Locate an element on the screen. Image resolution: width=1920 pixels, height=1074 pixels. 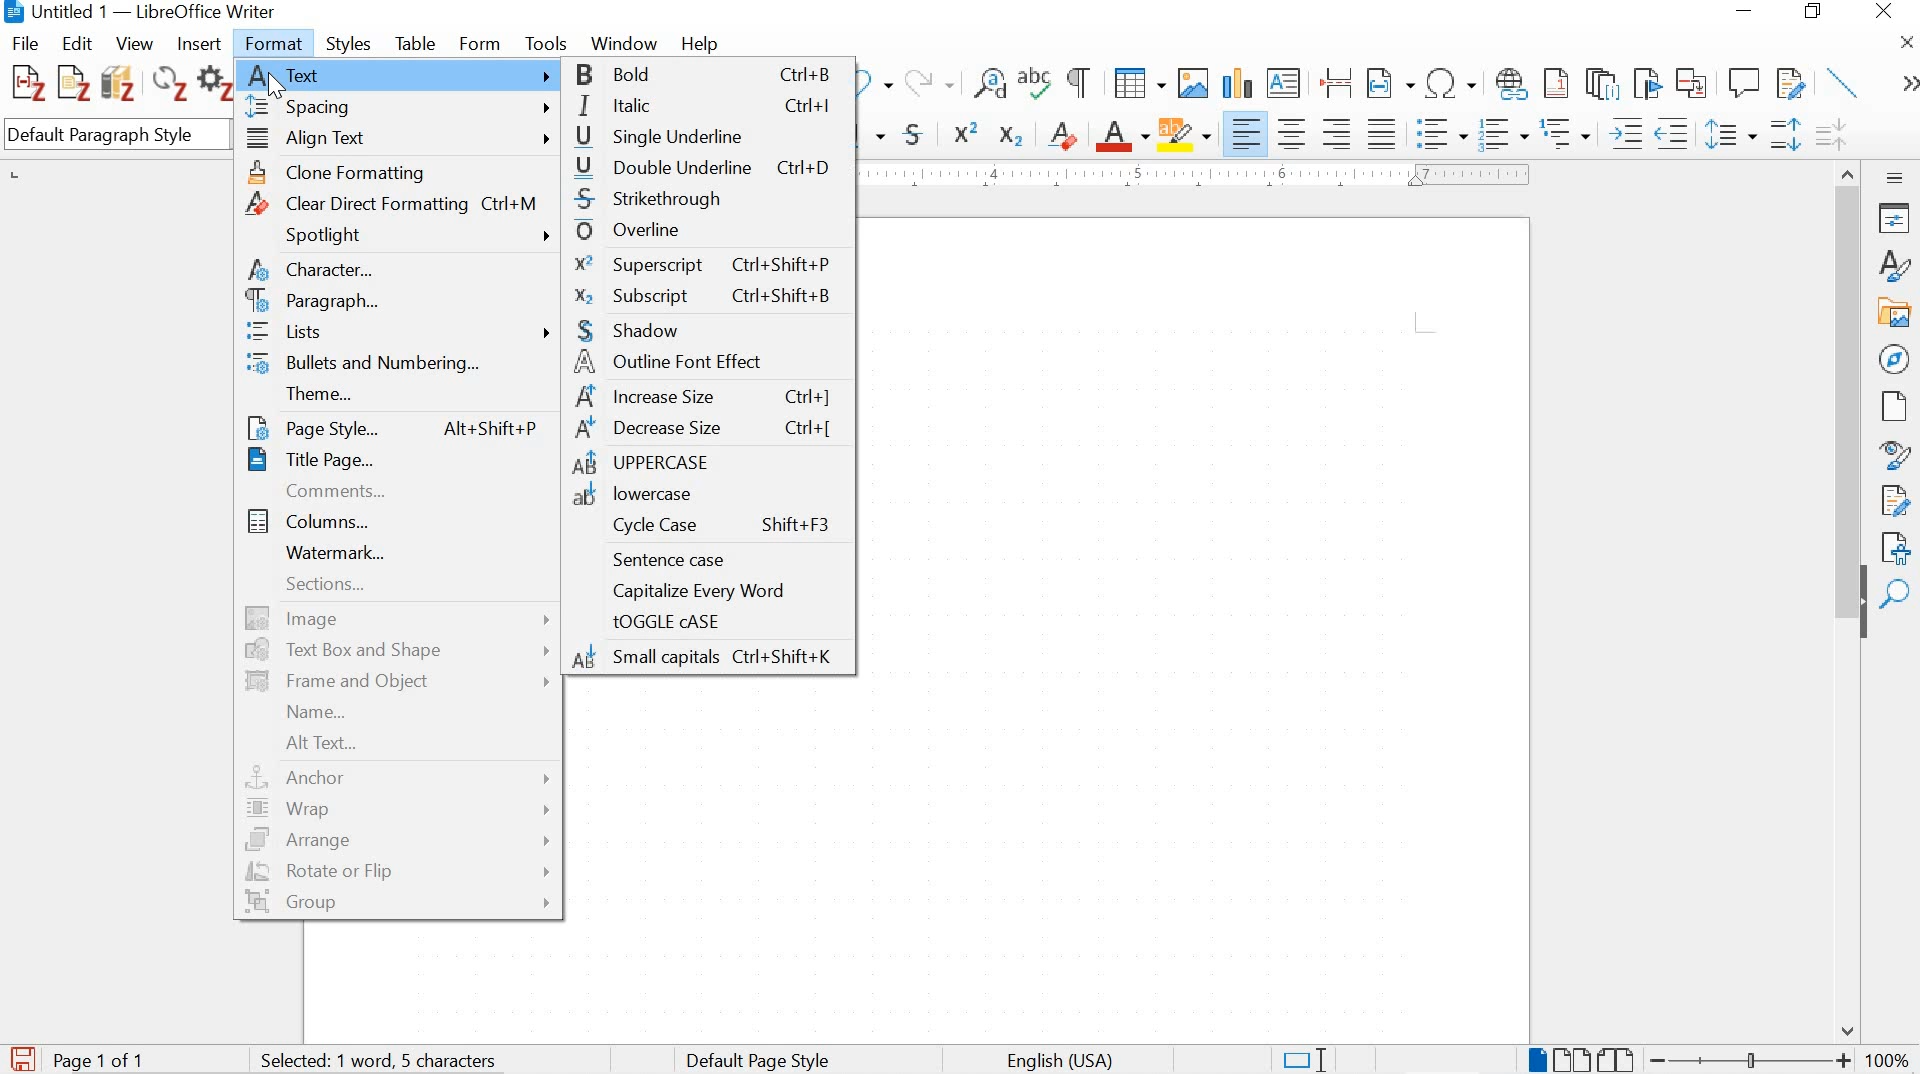
standard selection is located at coordinates (1303, 1058).